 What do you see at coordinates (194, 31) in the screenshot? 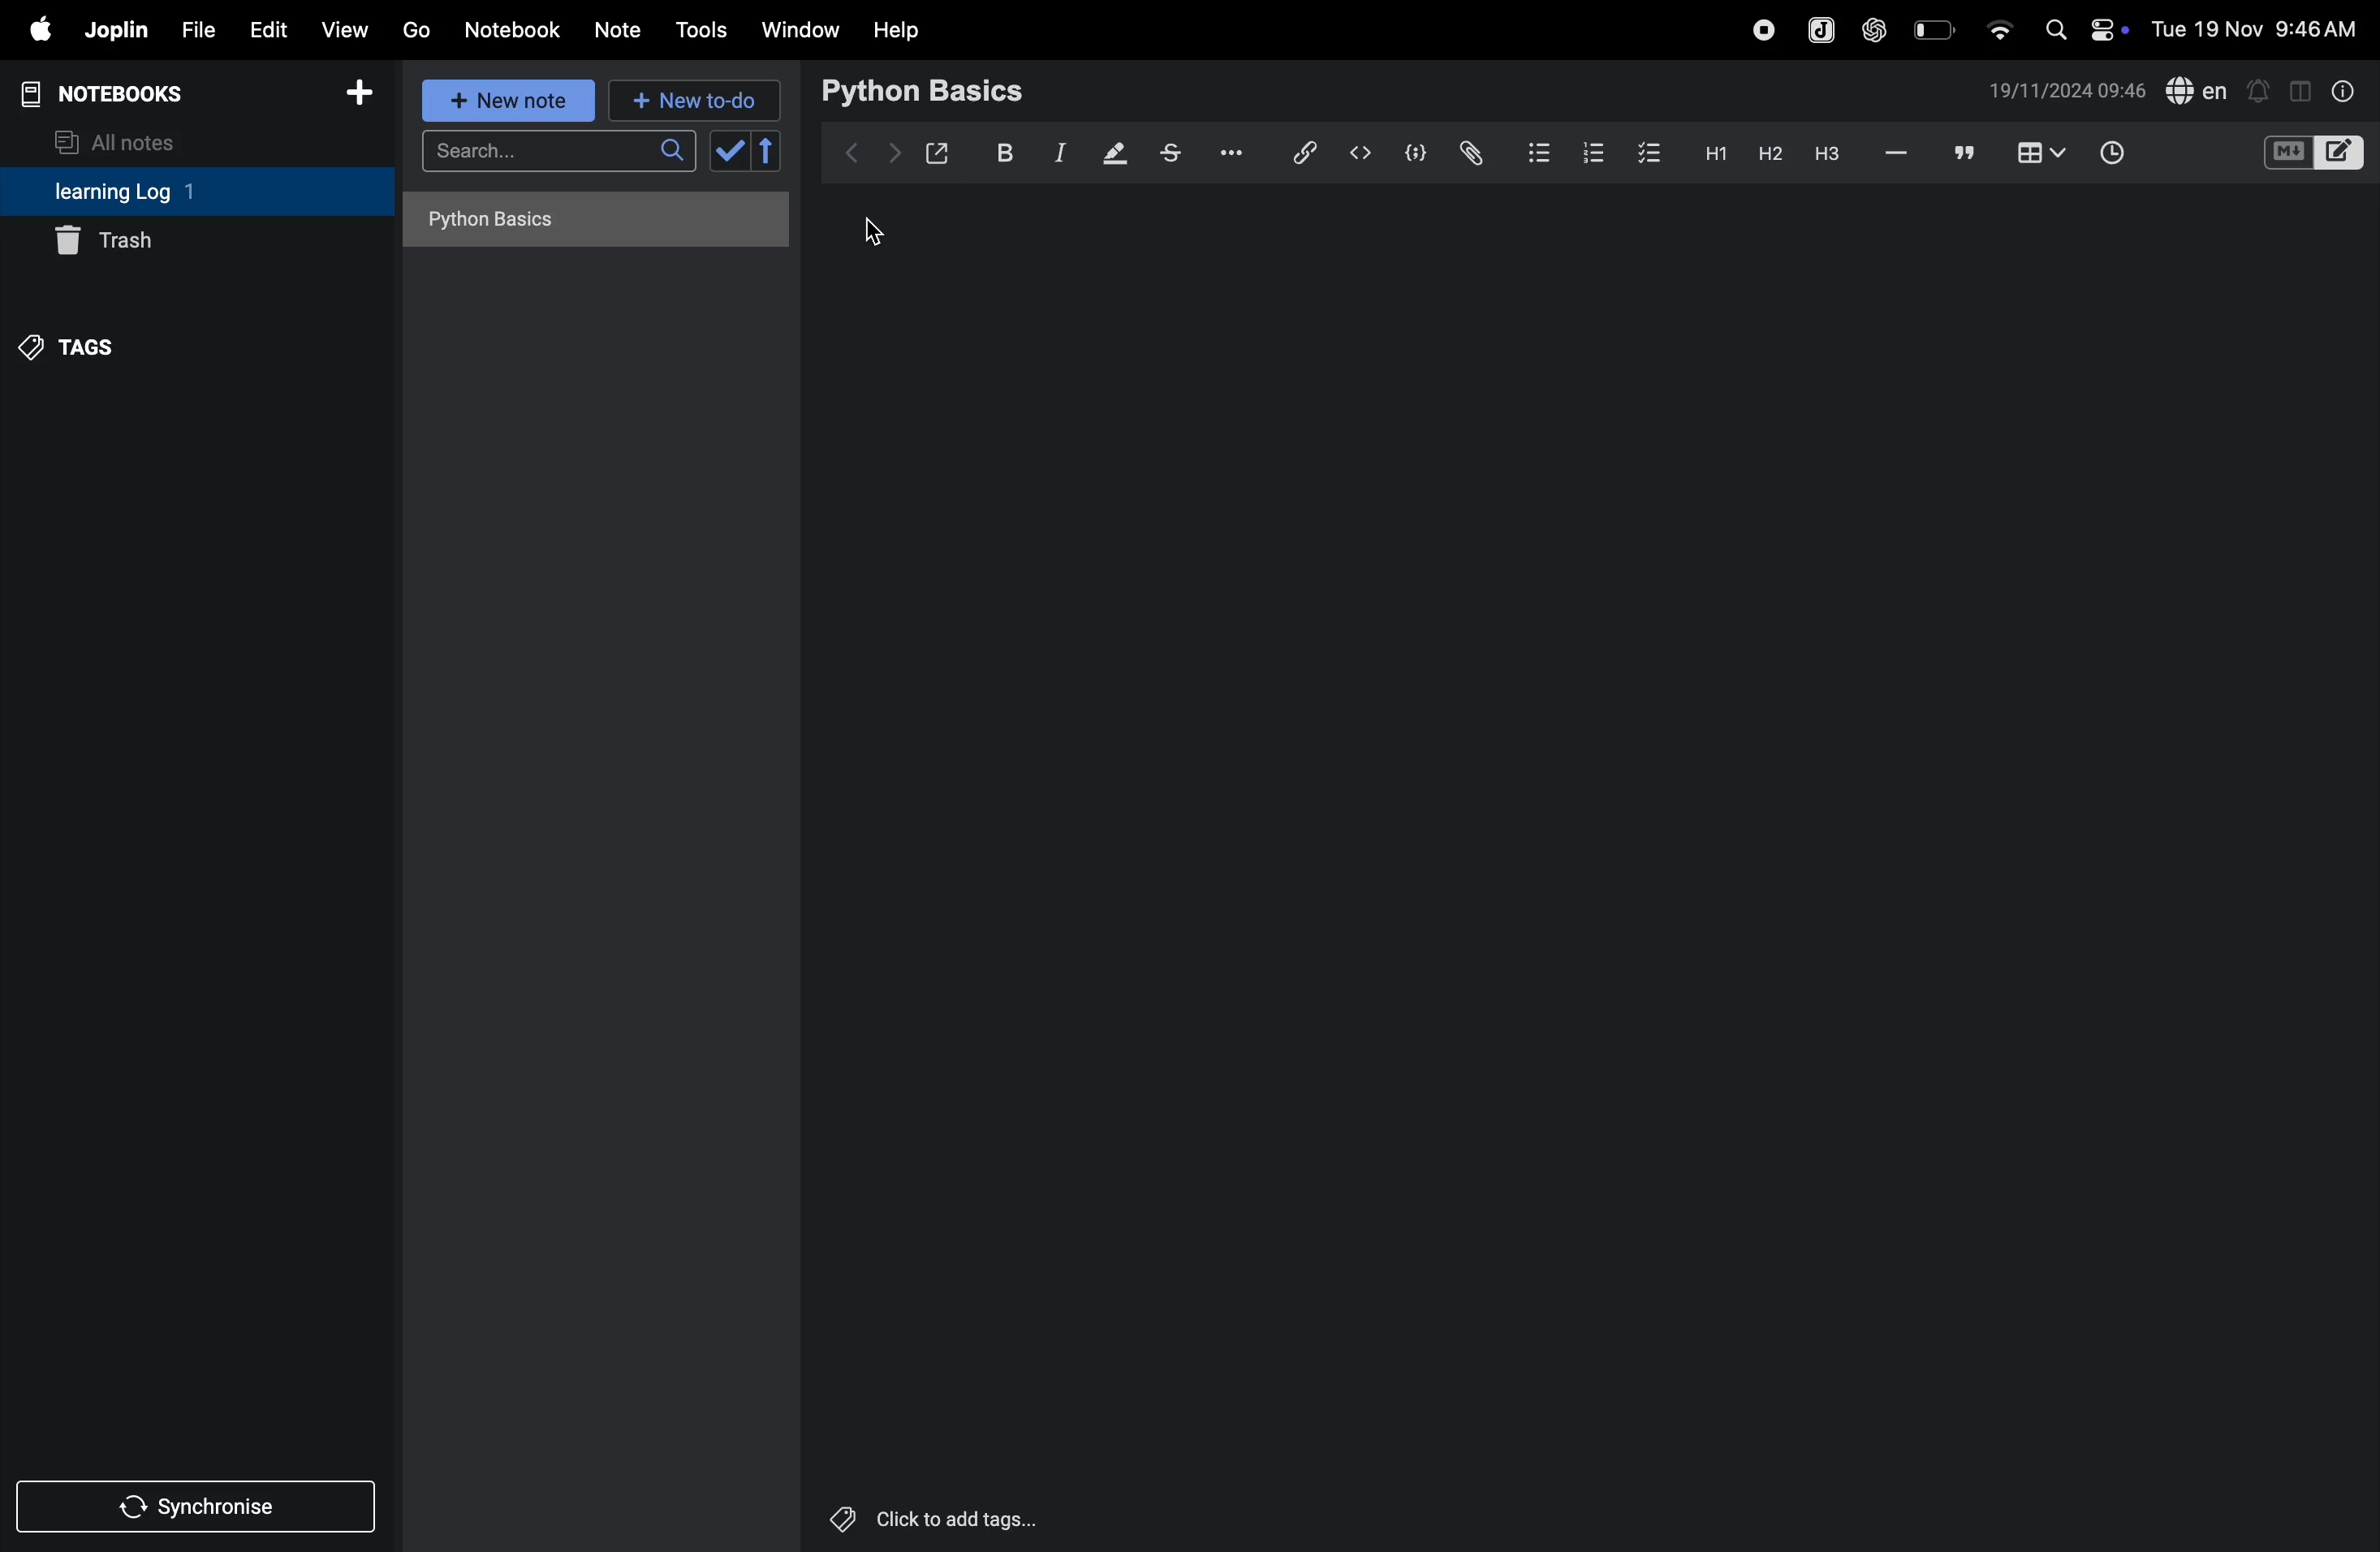
I see `file` at bounding box center [194, 31].